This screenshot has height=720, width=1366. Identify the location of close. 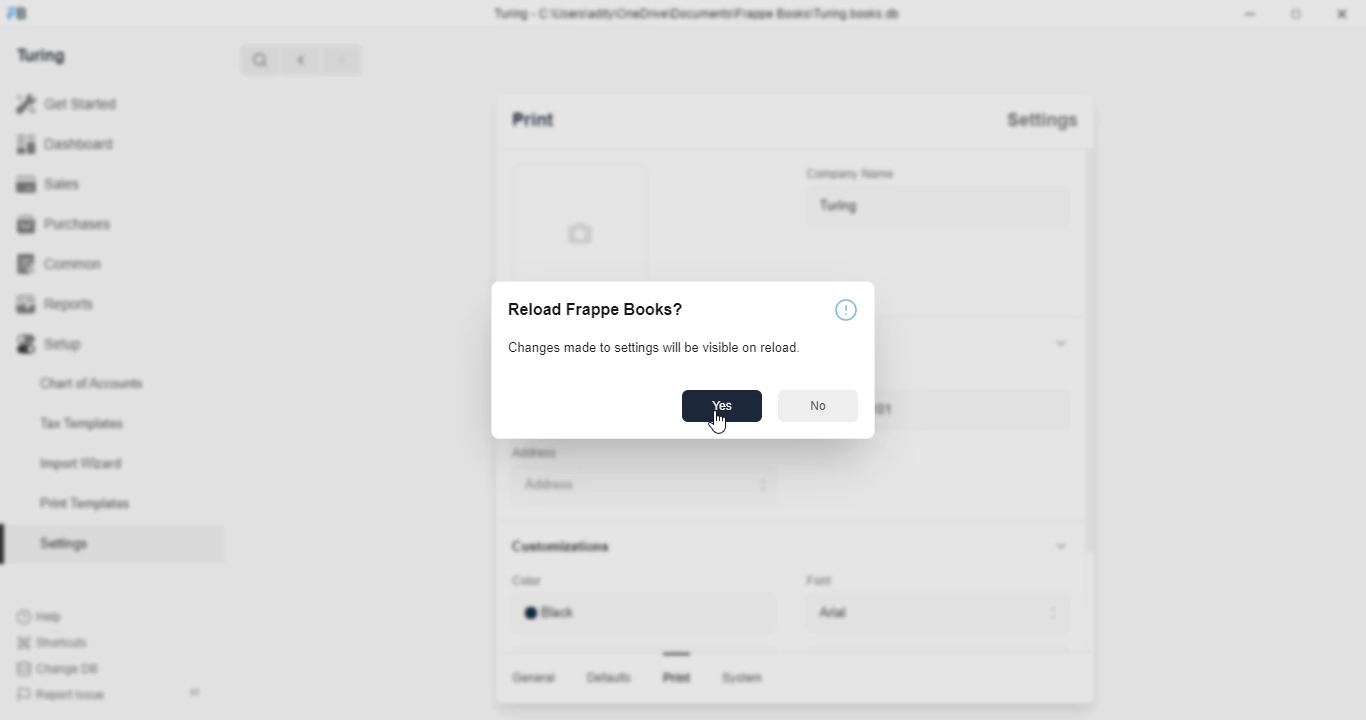
(1345, 16).